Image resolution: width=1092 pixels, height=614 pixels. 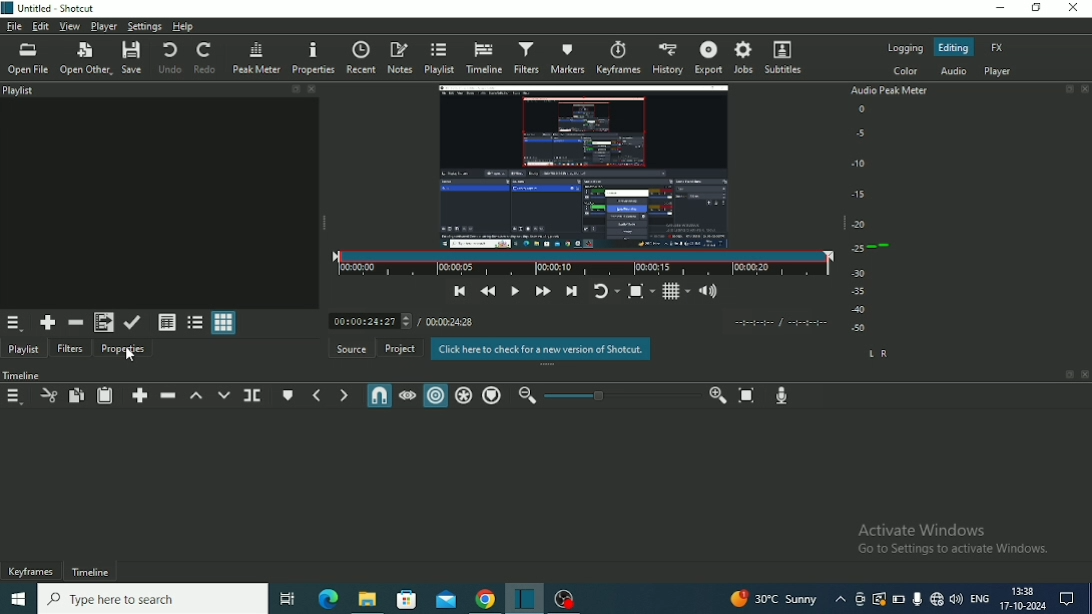 What do you see at coordinates (773, 599) in the screenshot?
I see `Temperature` at bounding box center [773, 599].